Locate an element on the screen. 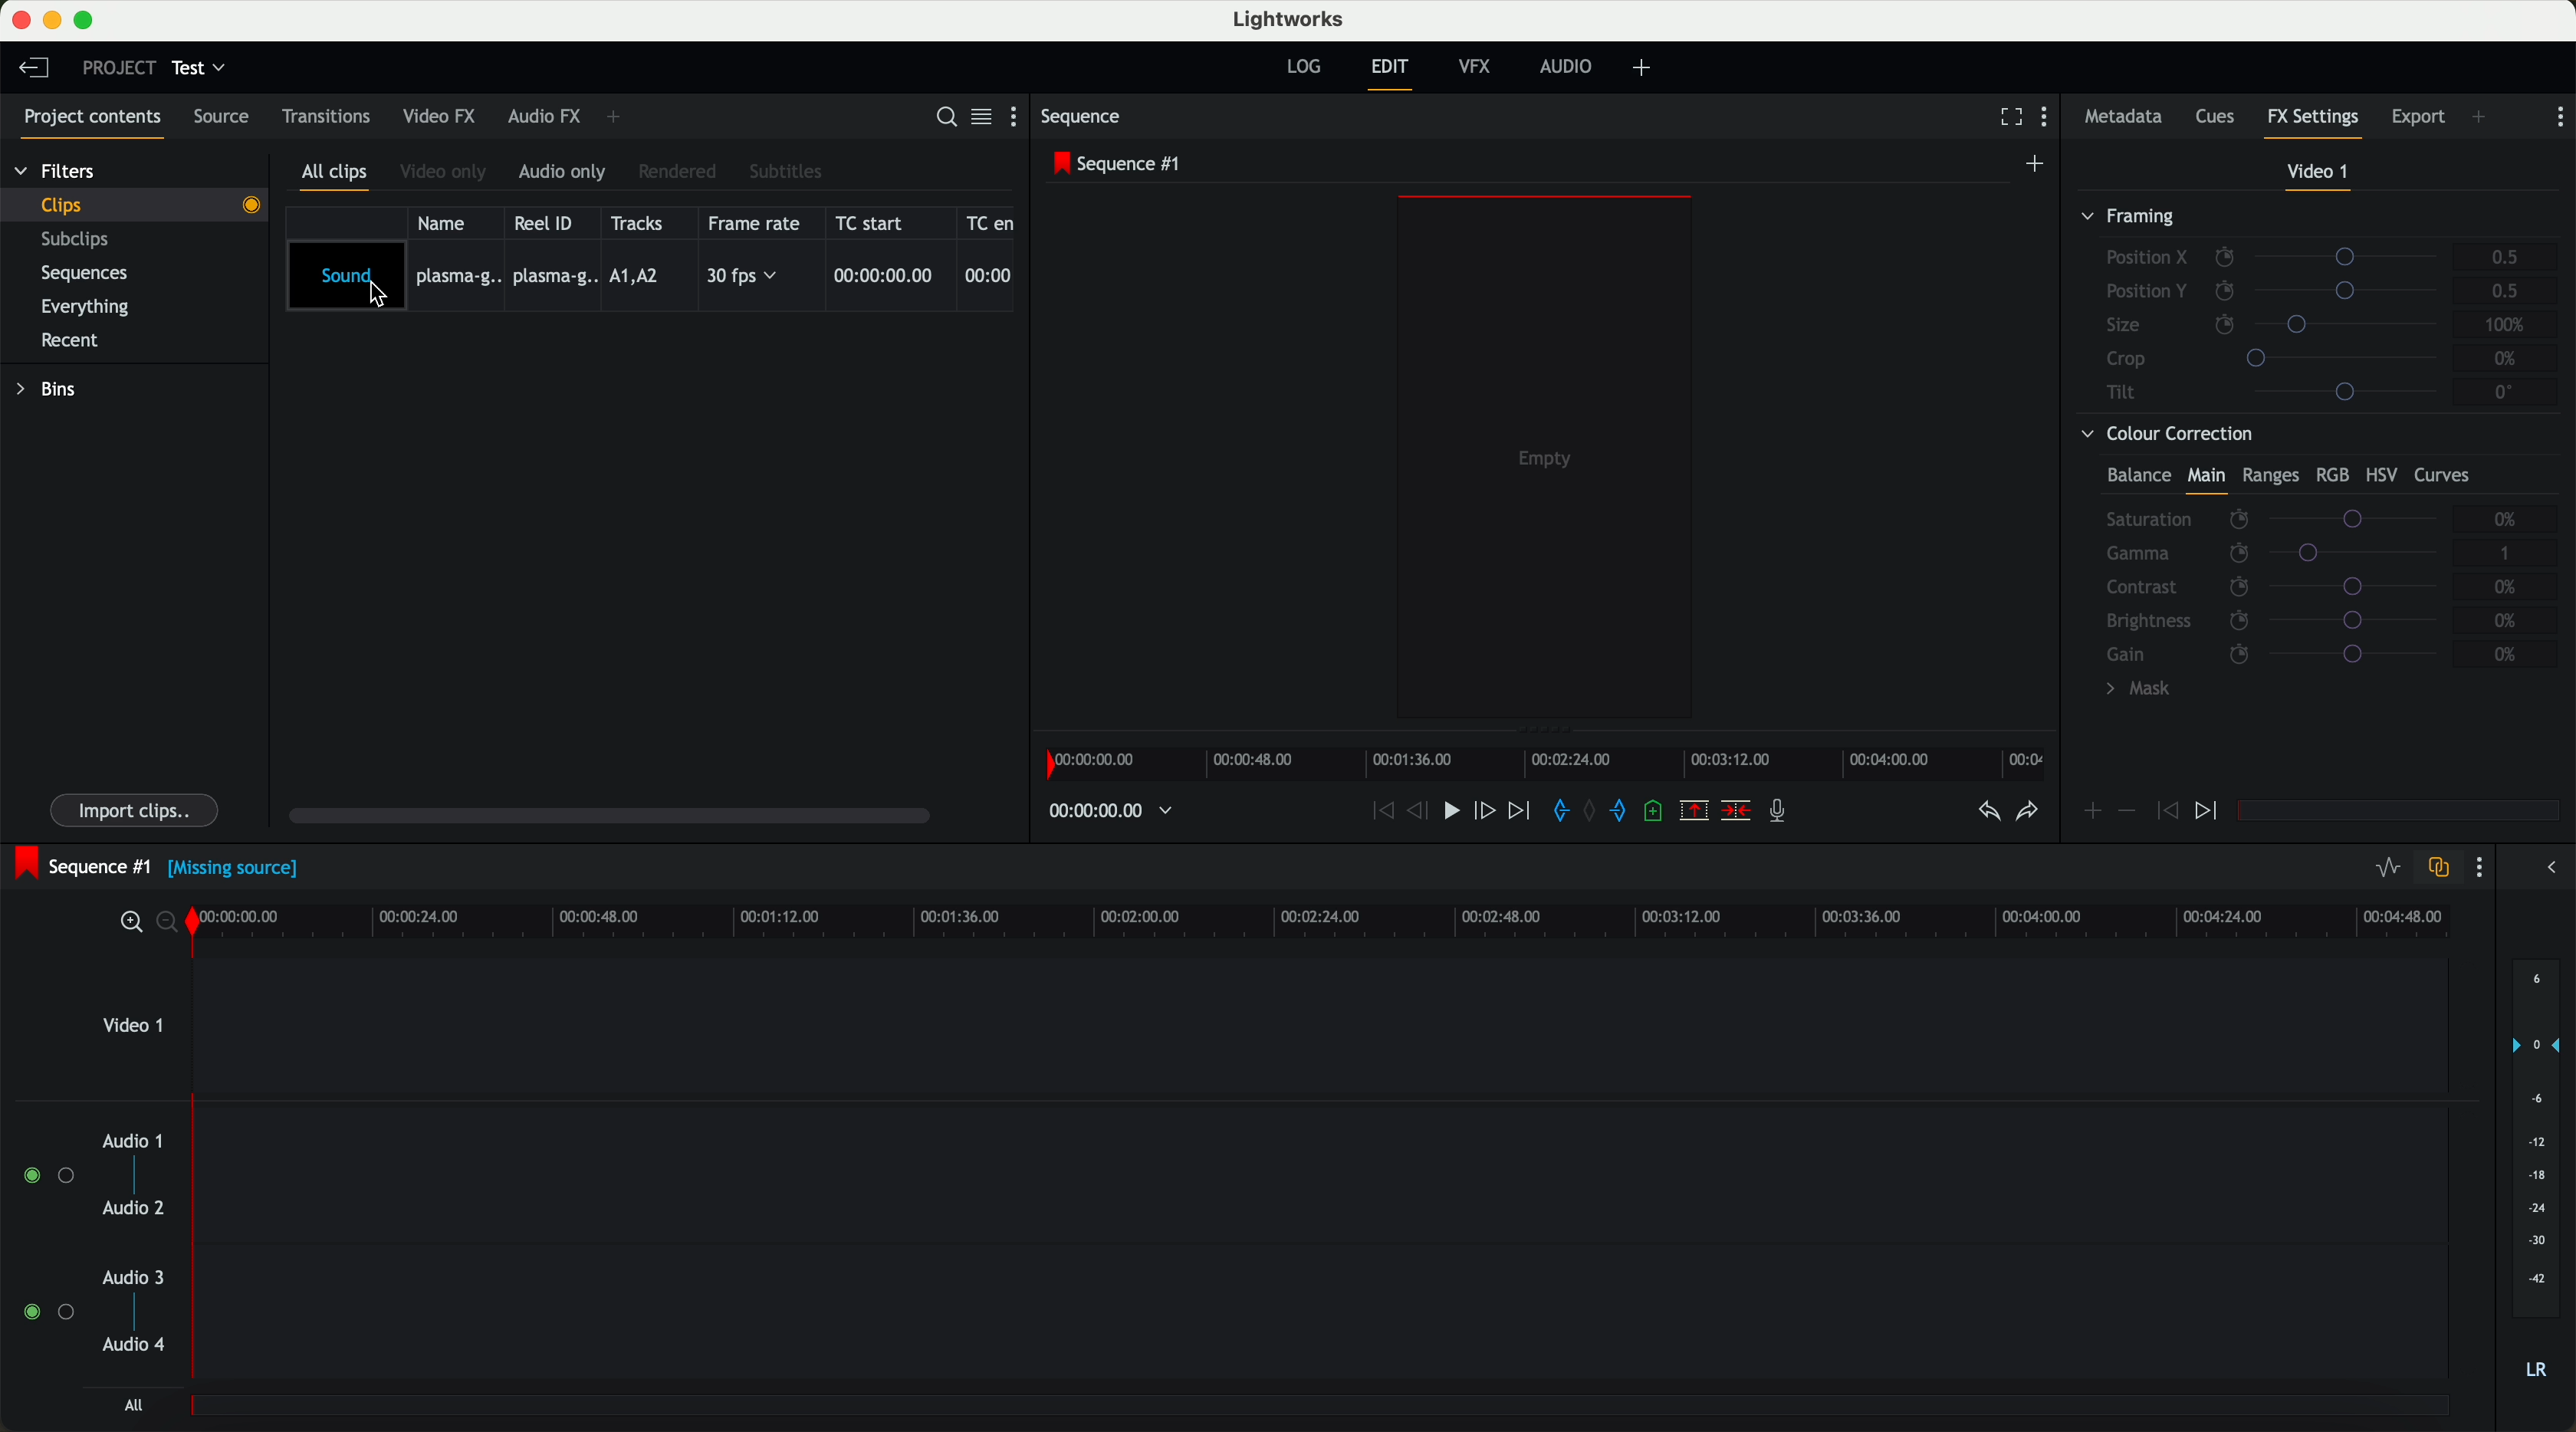 The height and width of the screenshot is (1432, 2576). import clips is located at coordinates (137, 808).